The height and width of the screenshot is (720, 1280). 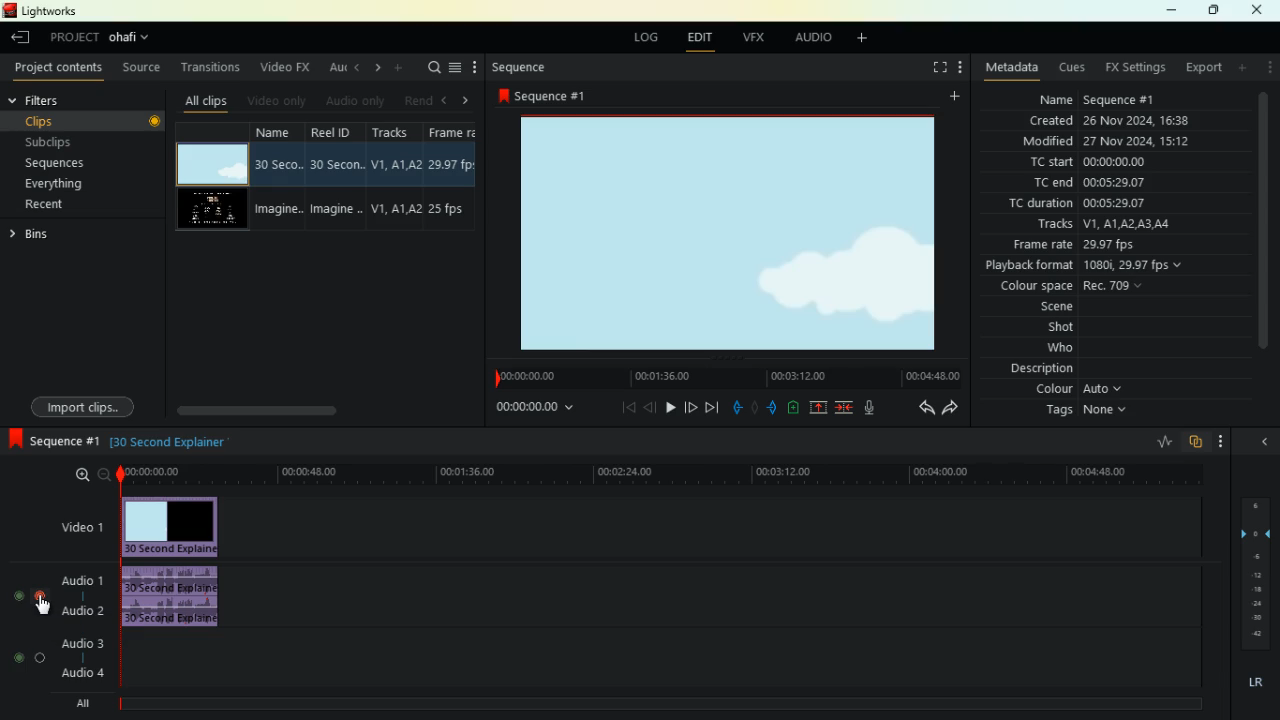 What do you see at coordinates (82, 529) in the screenshot?
I see `video 1` at bounding box center [82, 529].